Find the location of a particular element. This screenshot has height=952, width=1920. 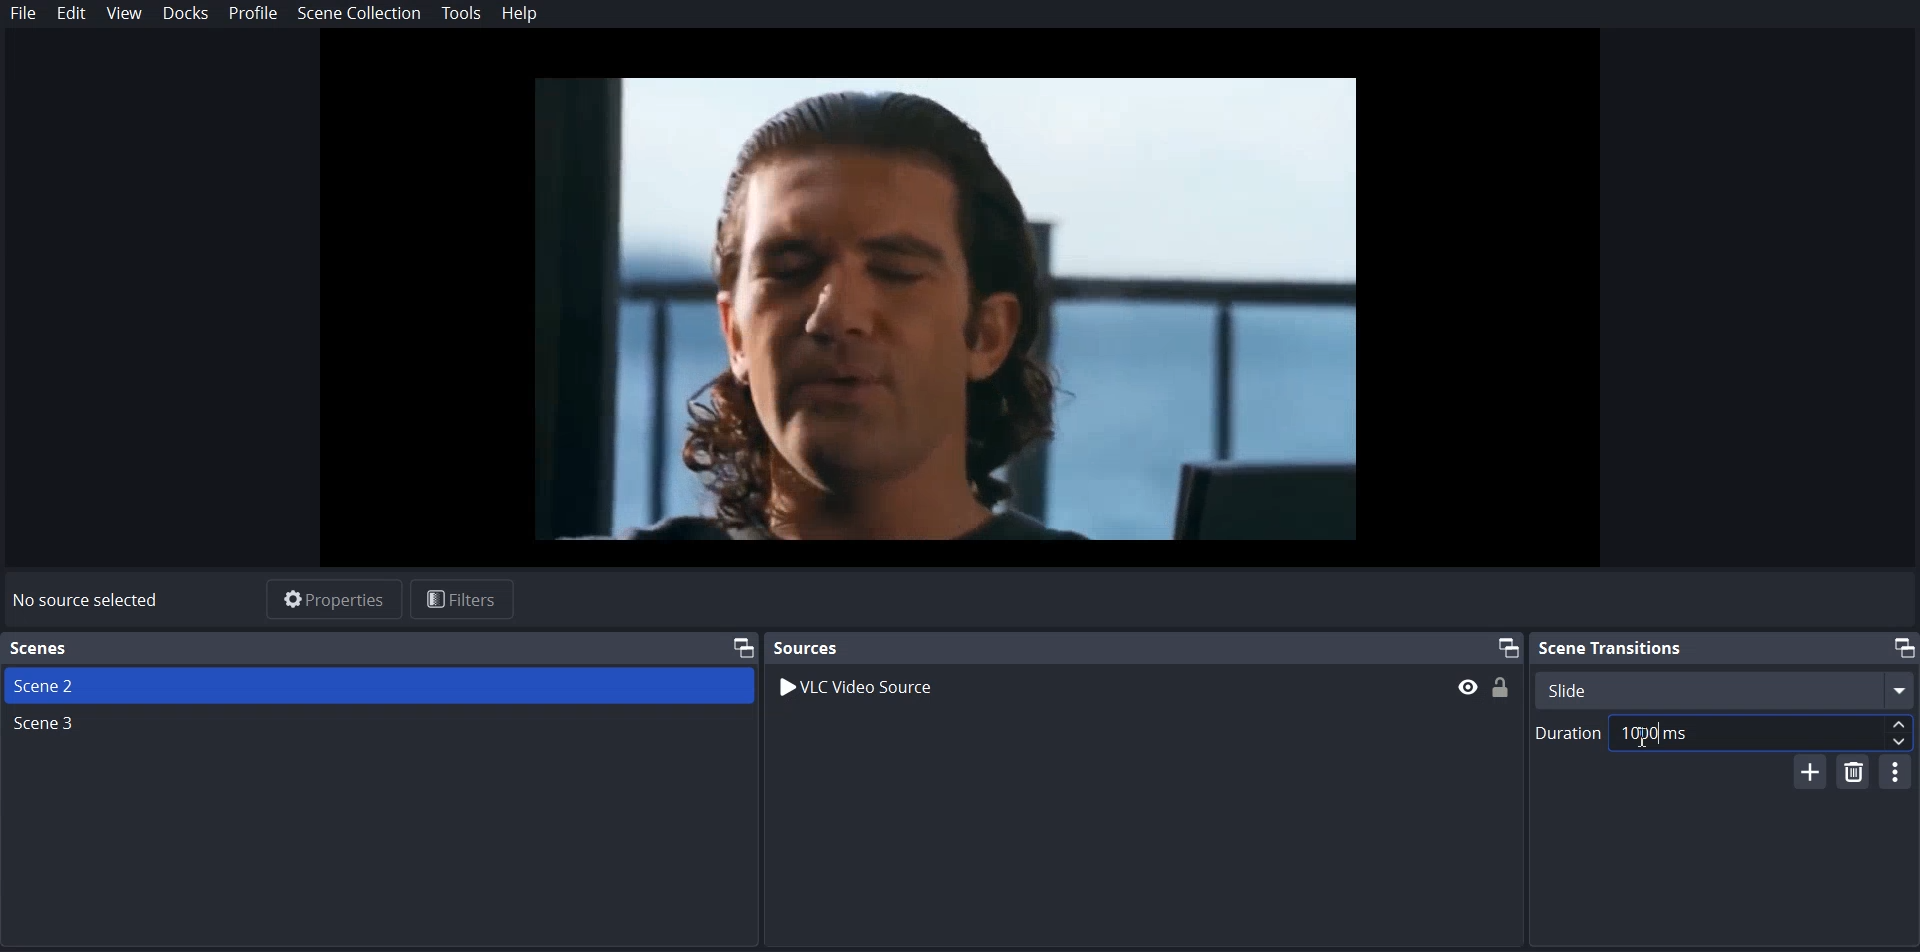

Add Configurable Transition is located at coordinates (1812, 770).